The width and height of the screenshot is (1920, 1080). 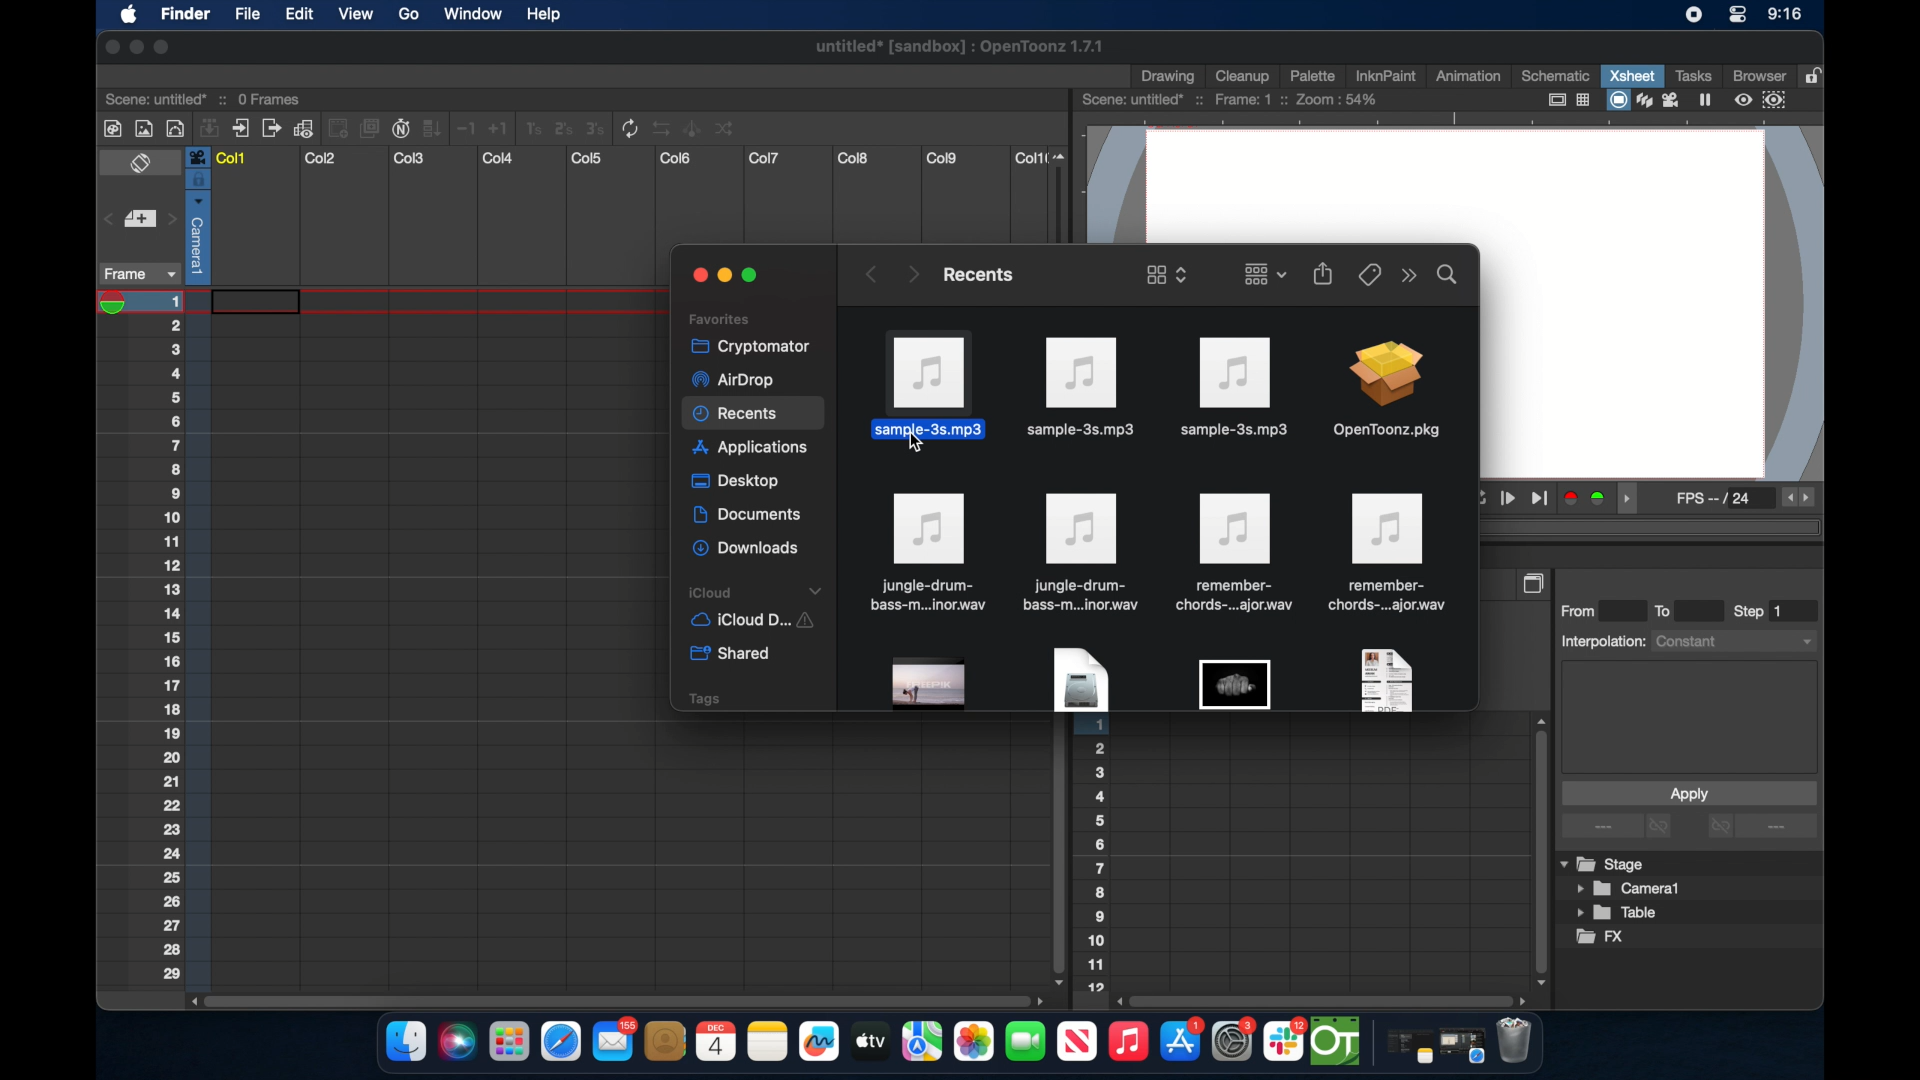 What do you see at coordinates (1692, 75) in the screenshot?
I see `tasks` at bounding box center [1692, 75].